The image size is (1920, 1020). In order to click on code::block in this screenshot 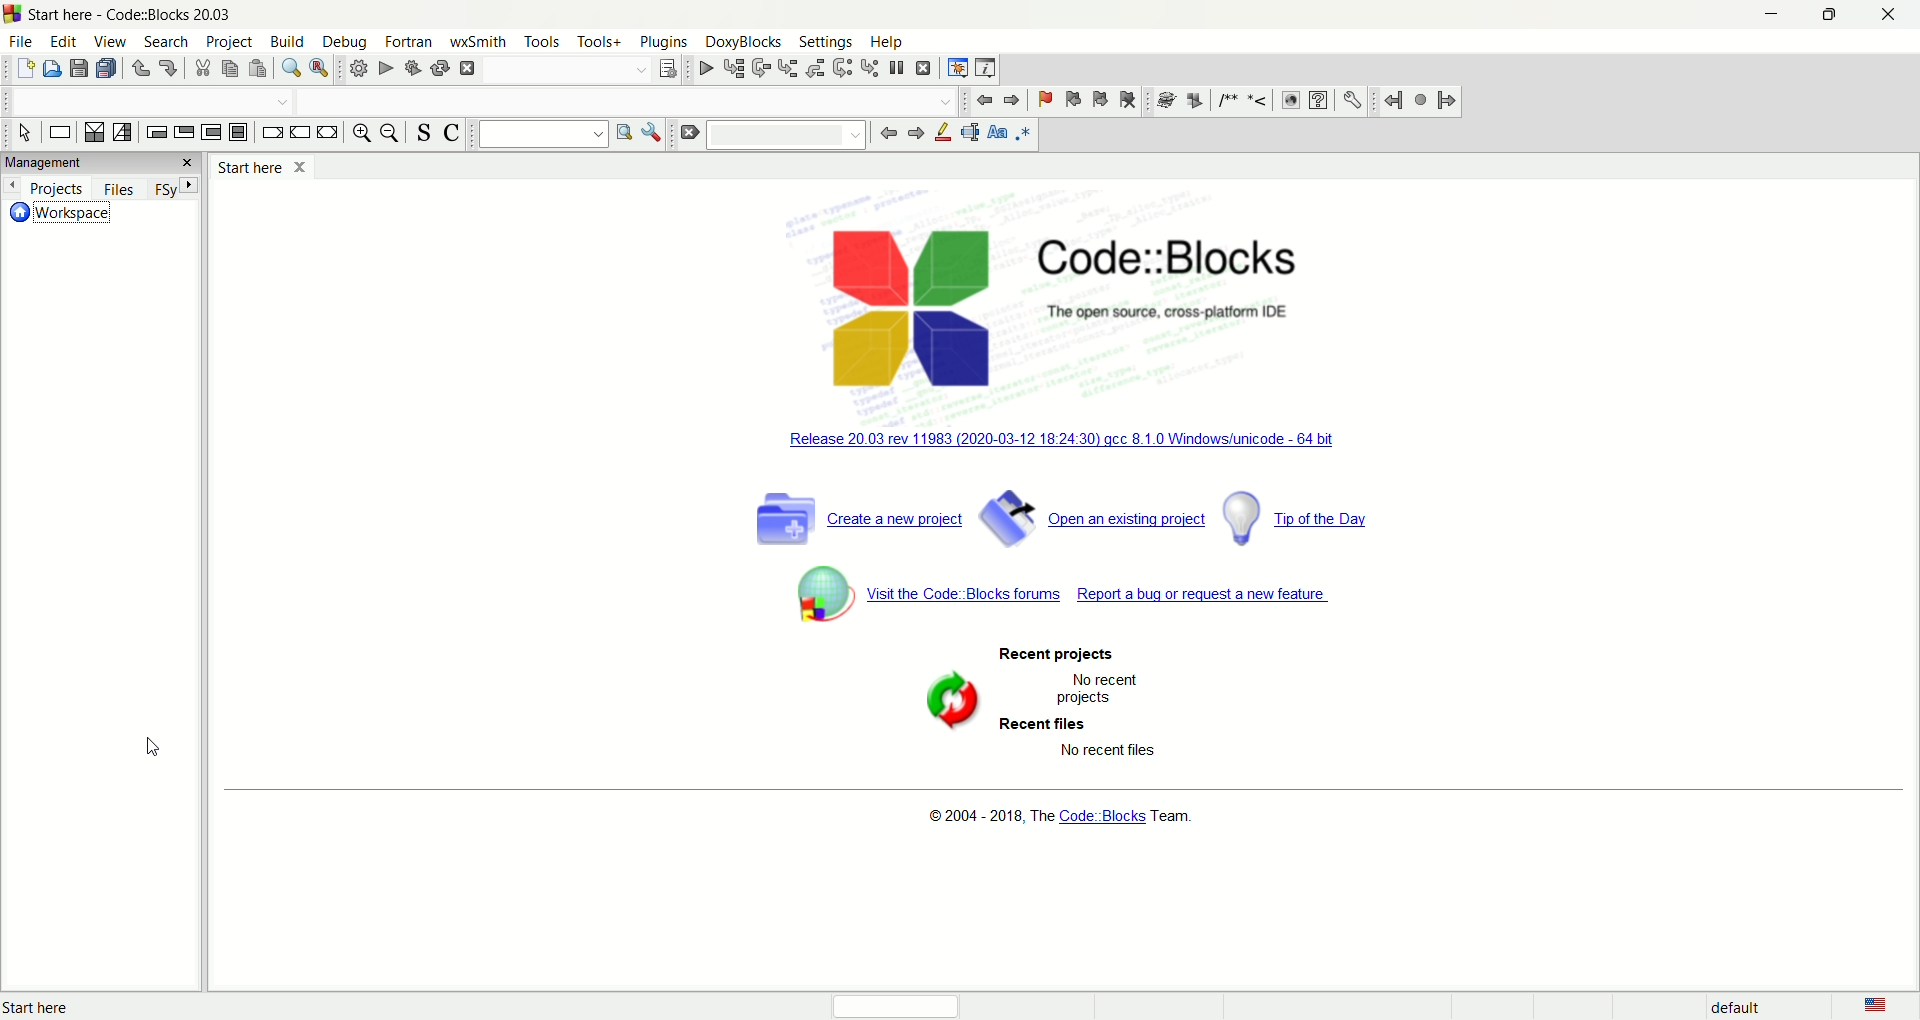, I will do `click(145, 15)`.